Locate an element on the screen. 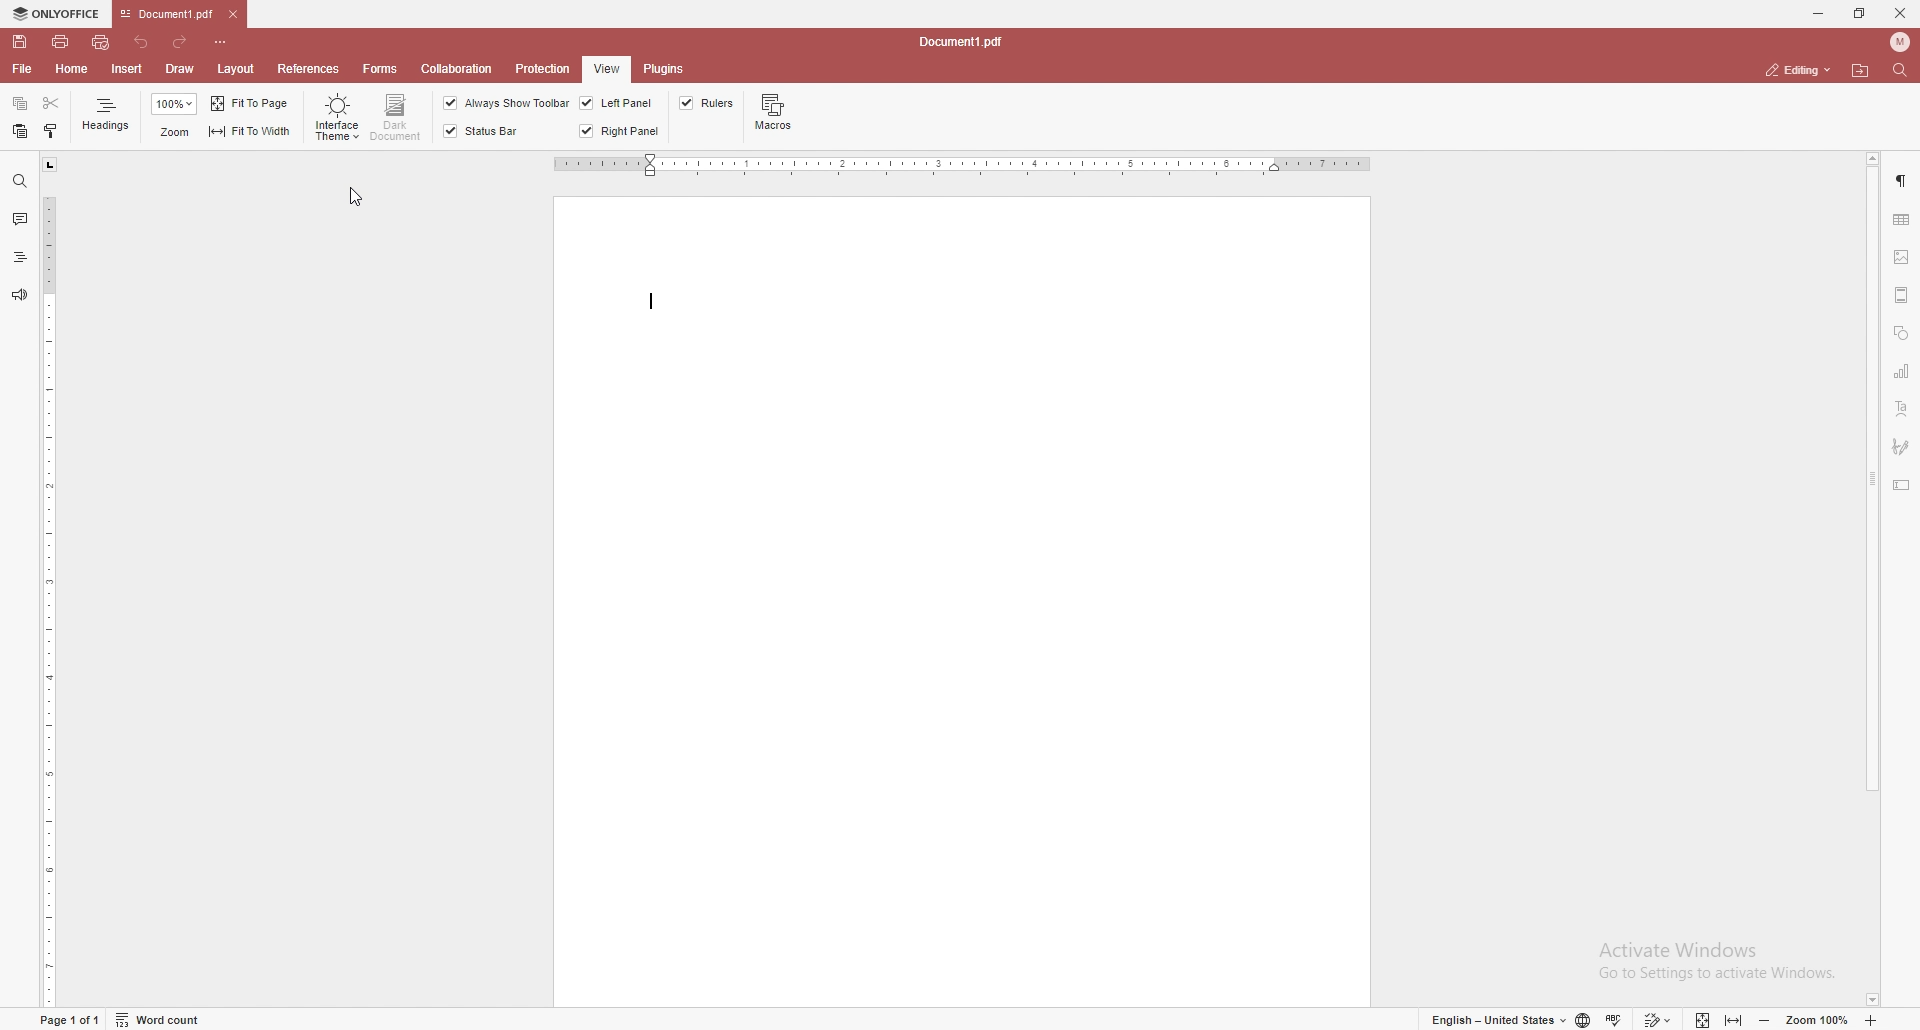  change doc language is located at coordinates (1585, 1018).